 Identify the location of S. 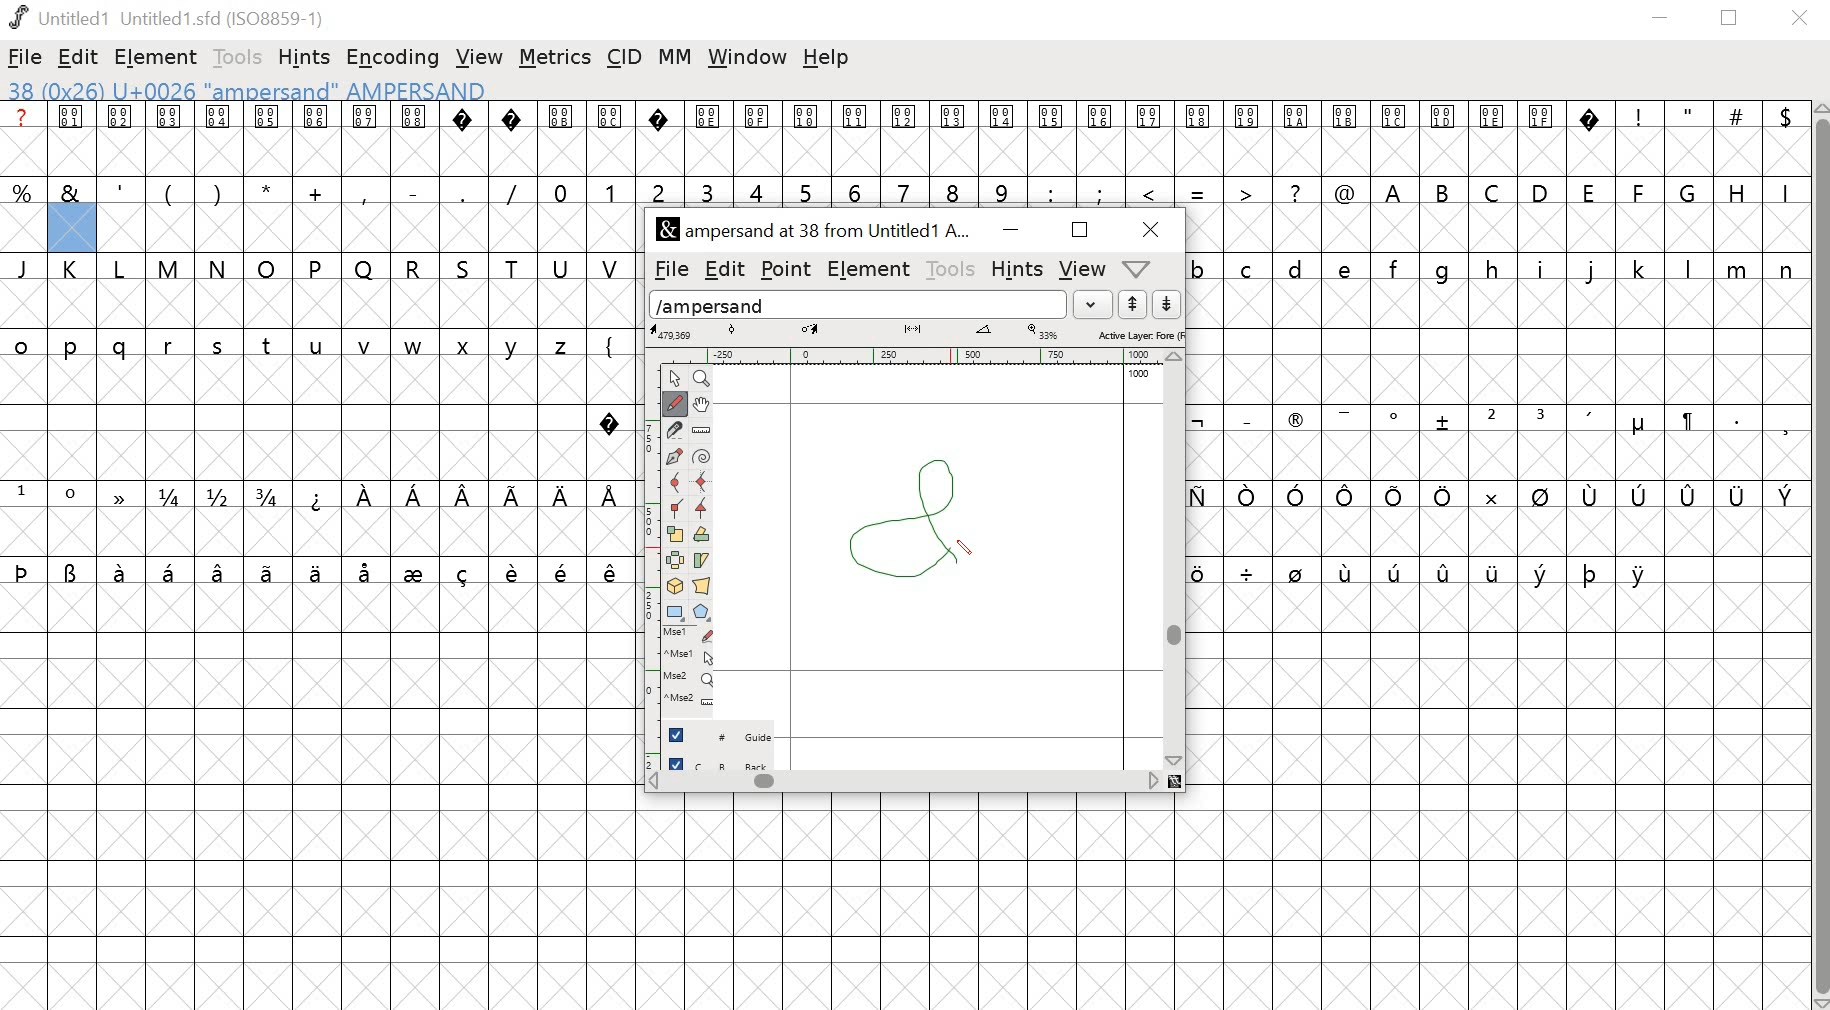
(466, 268).